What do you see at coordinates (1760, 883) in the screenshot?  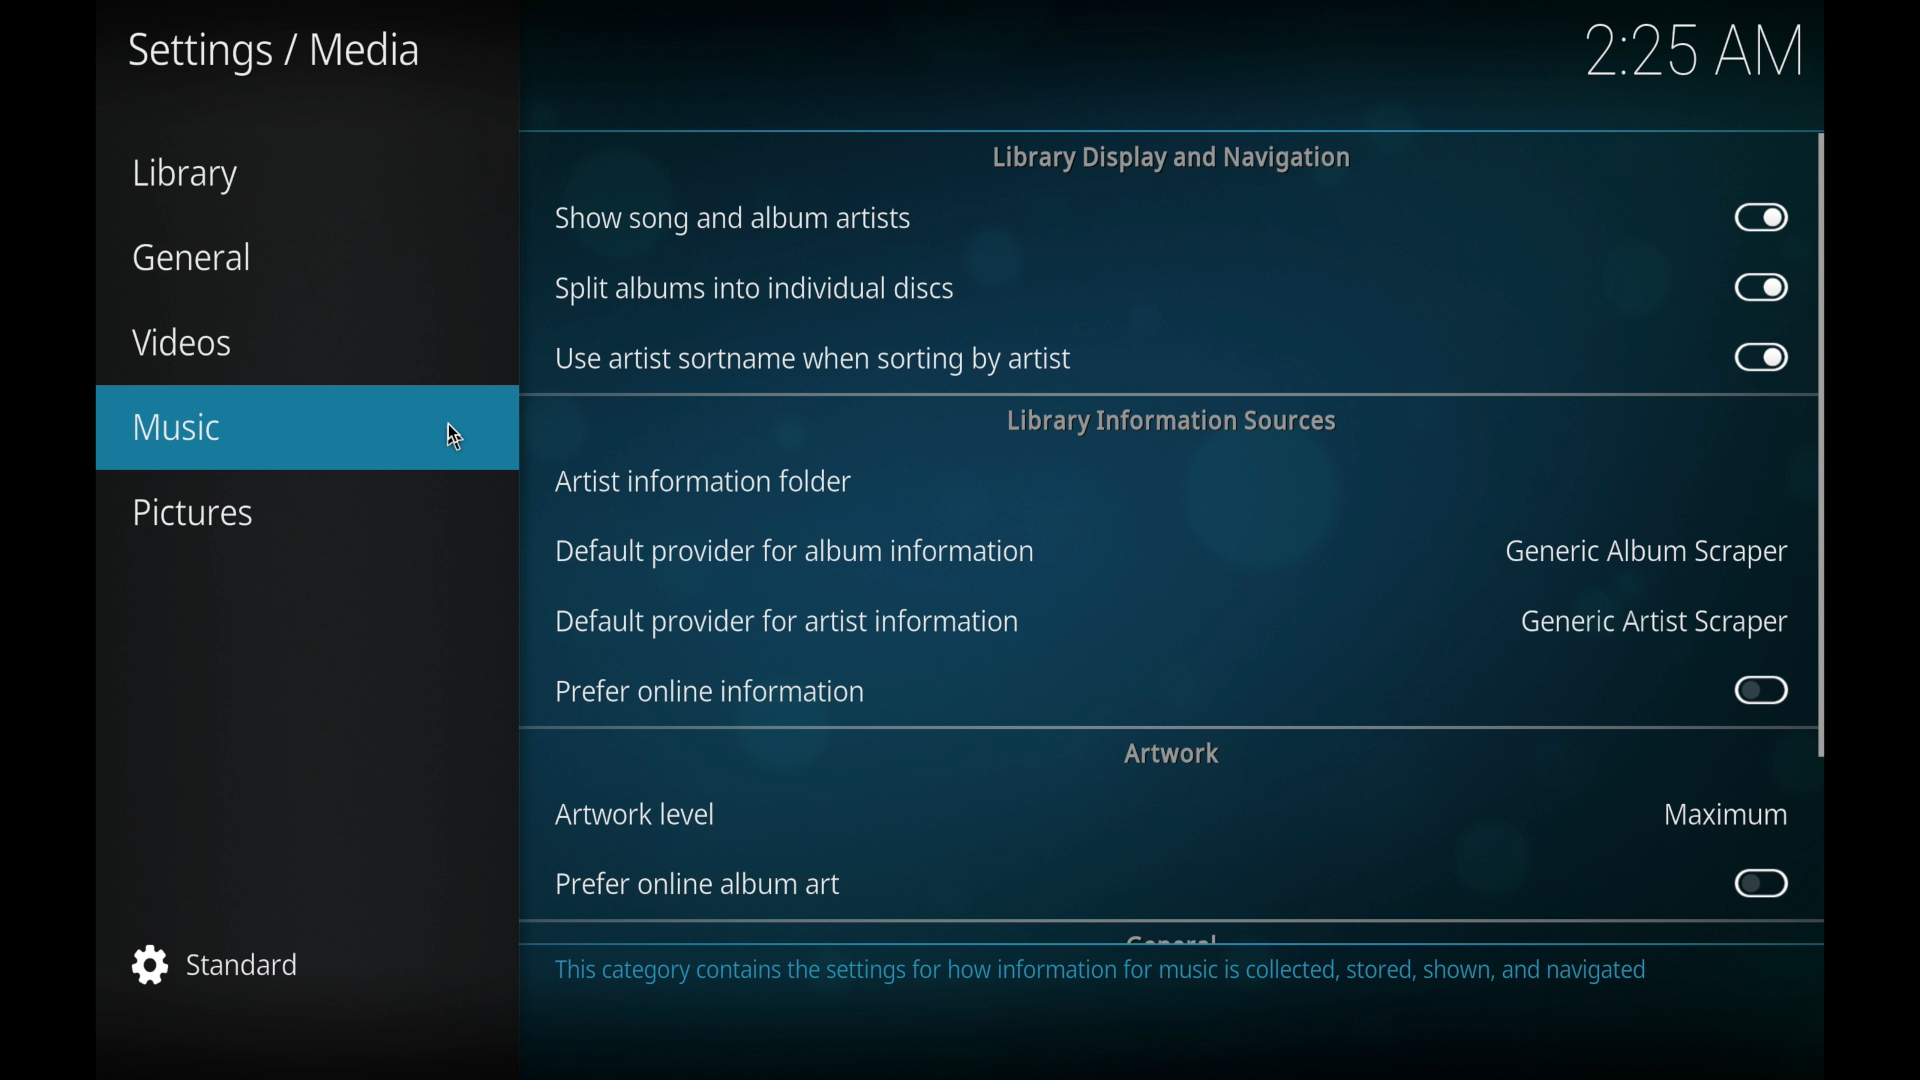 I see `toggle button` at bounding box center [1760, 883].